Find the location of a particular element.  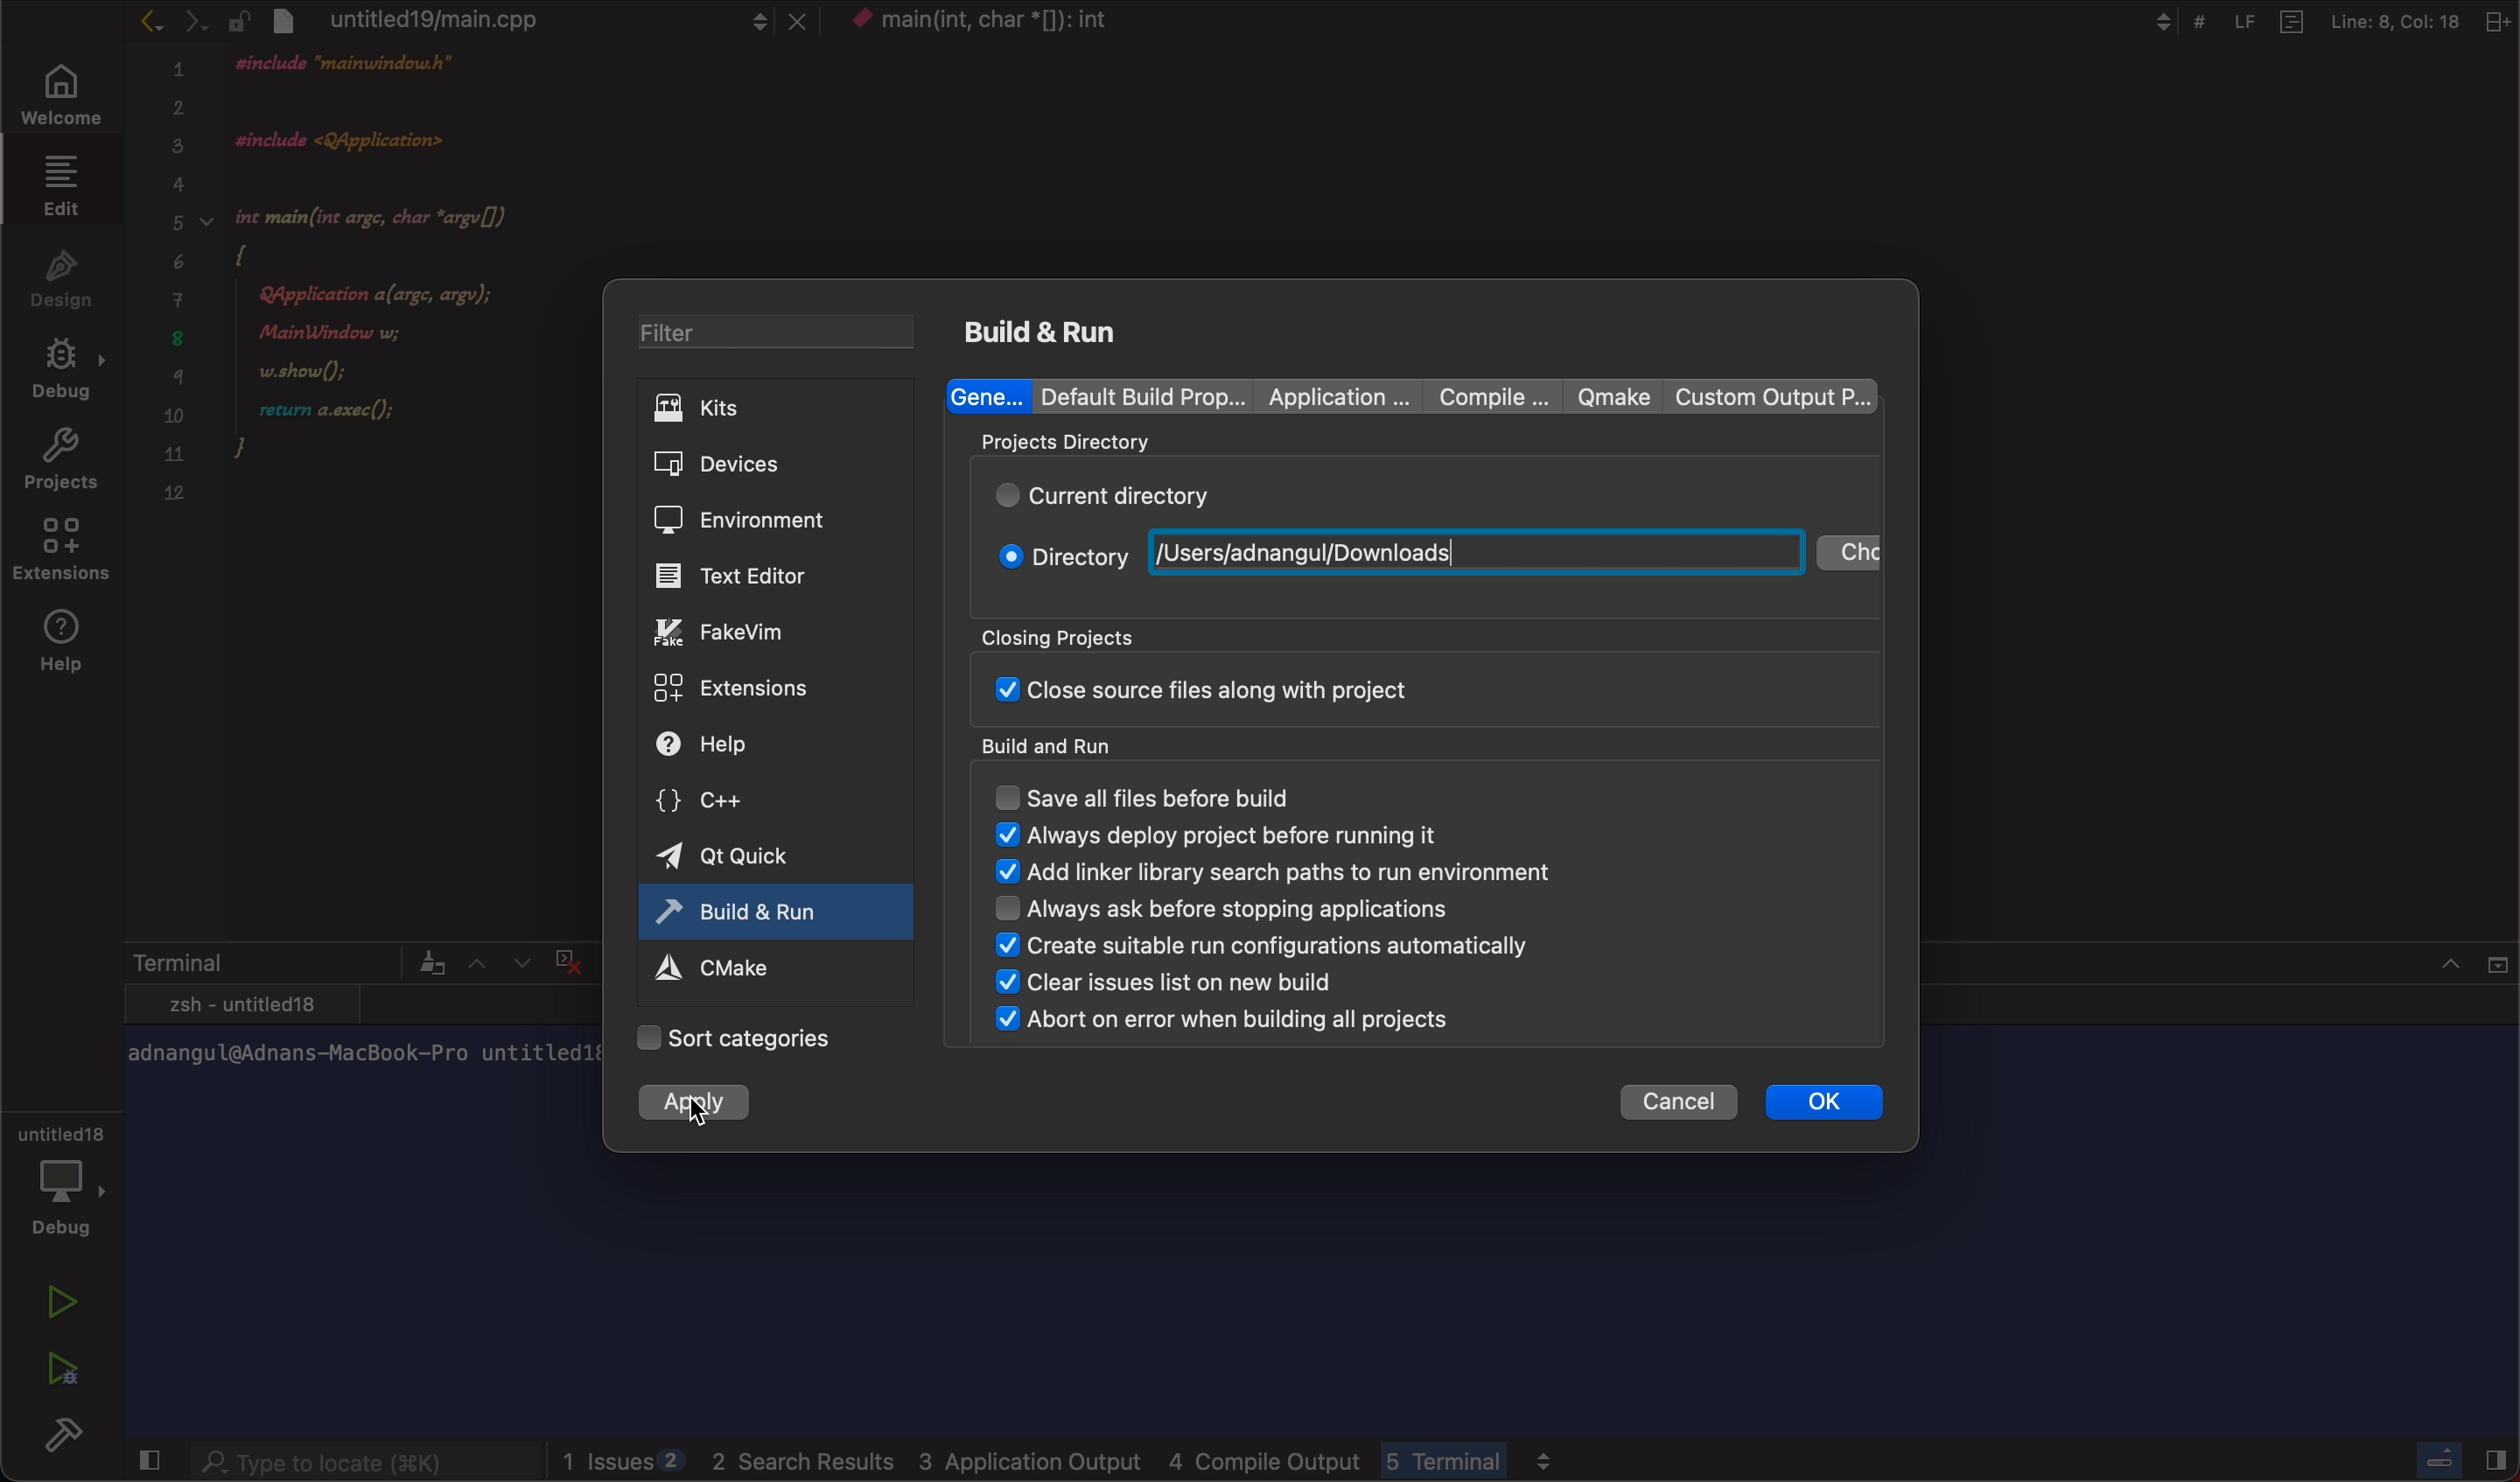

arrows is located at coordinates (161, 24).